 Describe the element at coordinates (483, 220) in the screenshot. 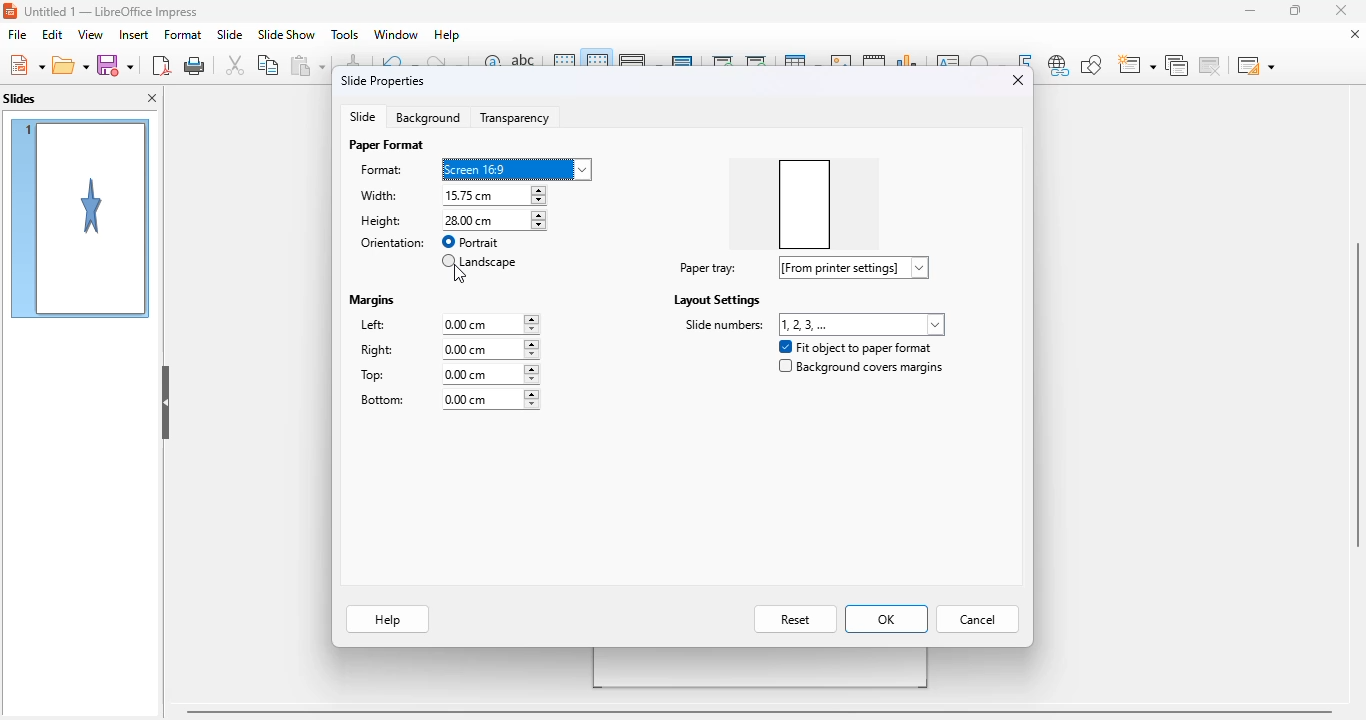

I see `height: 28.00 cm` at that location.